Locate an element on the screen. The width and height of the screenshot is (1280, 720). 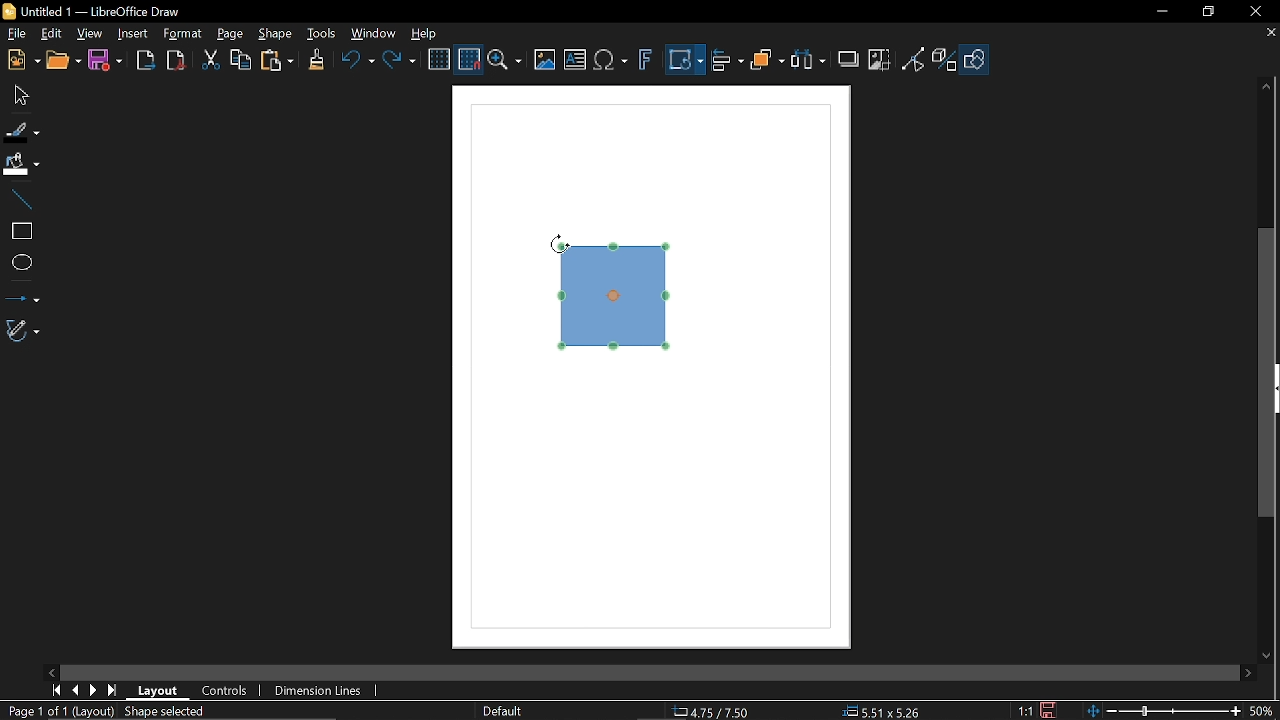
Shapes is located at coordinates (974, 59).